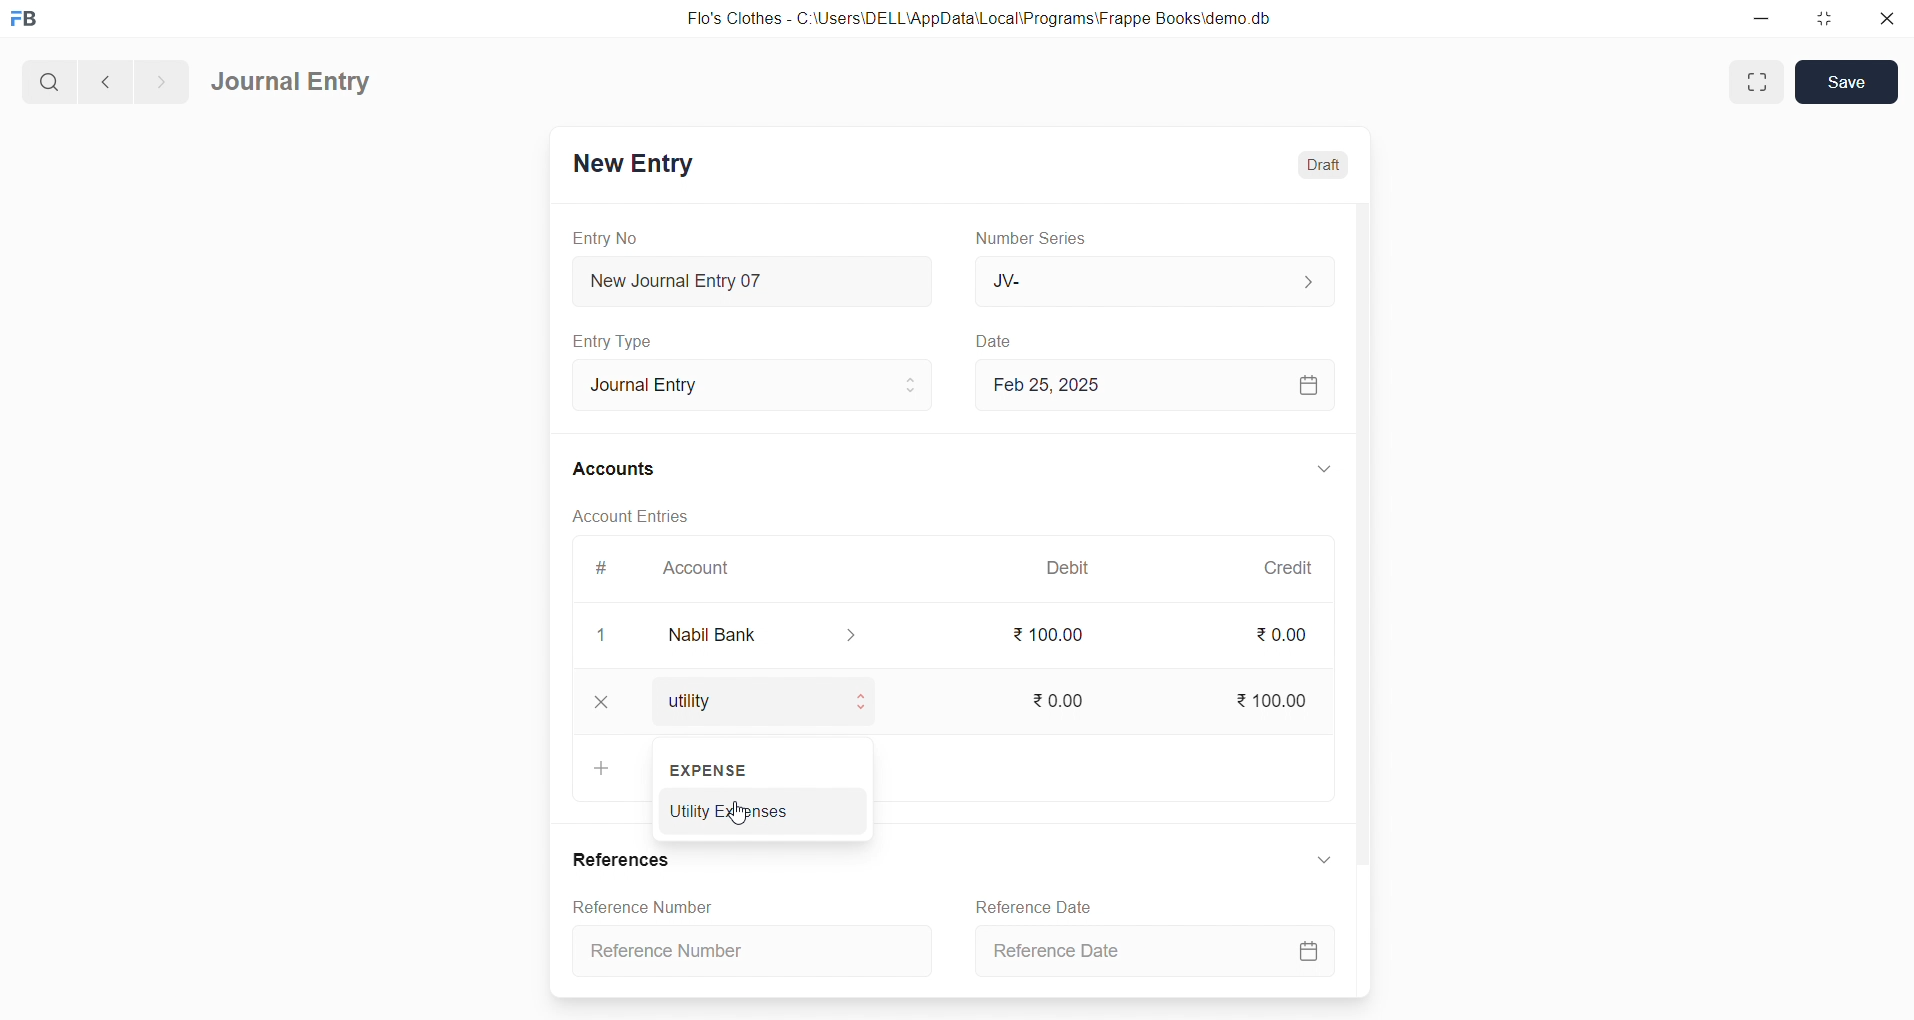  Describe the element at coordinates (743, 816) in the screenshot. I see `cursor` at that location.